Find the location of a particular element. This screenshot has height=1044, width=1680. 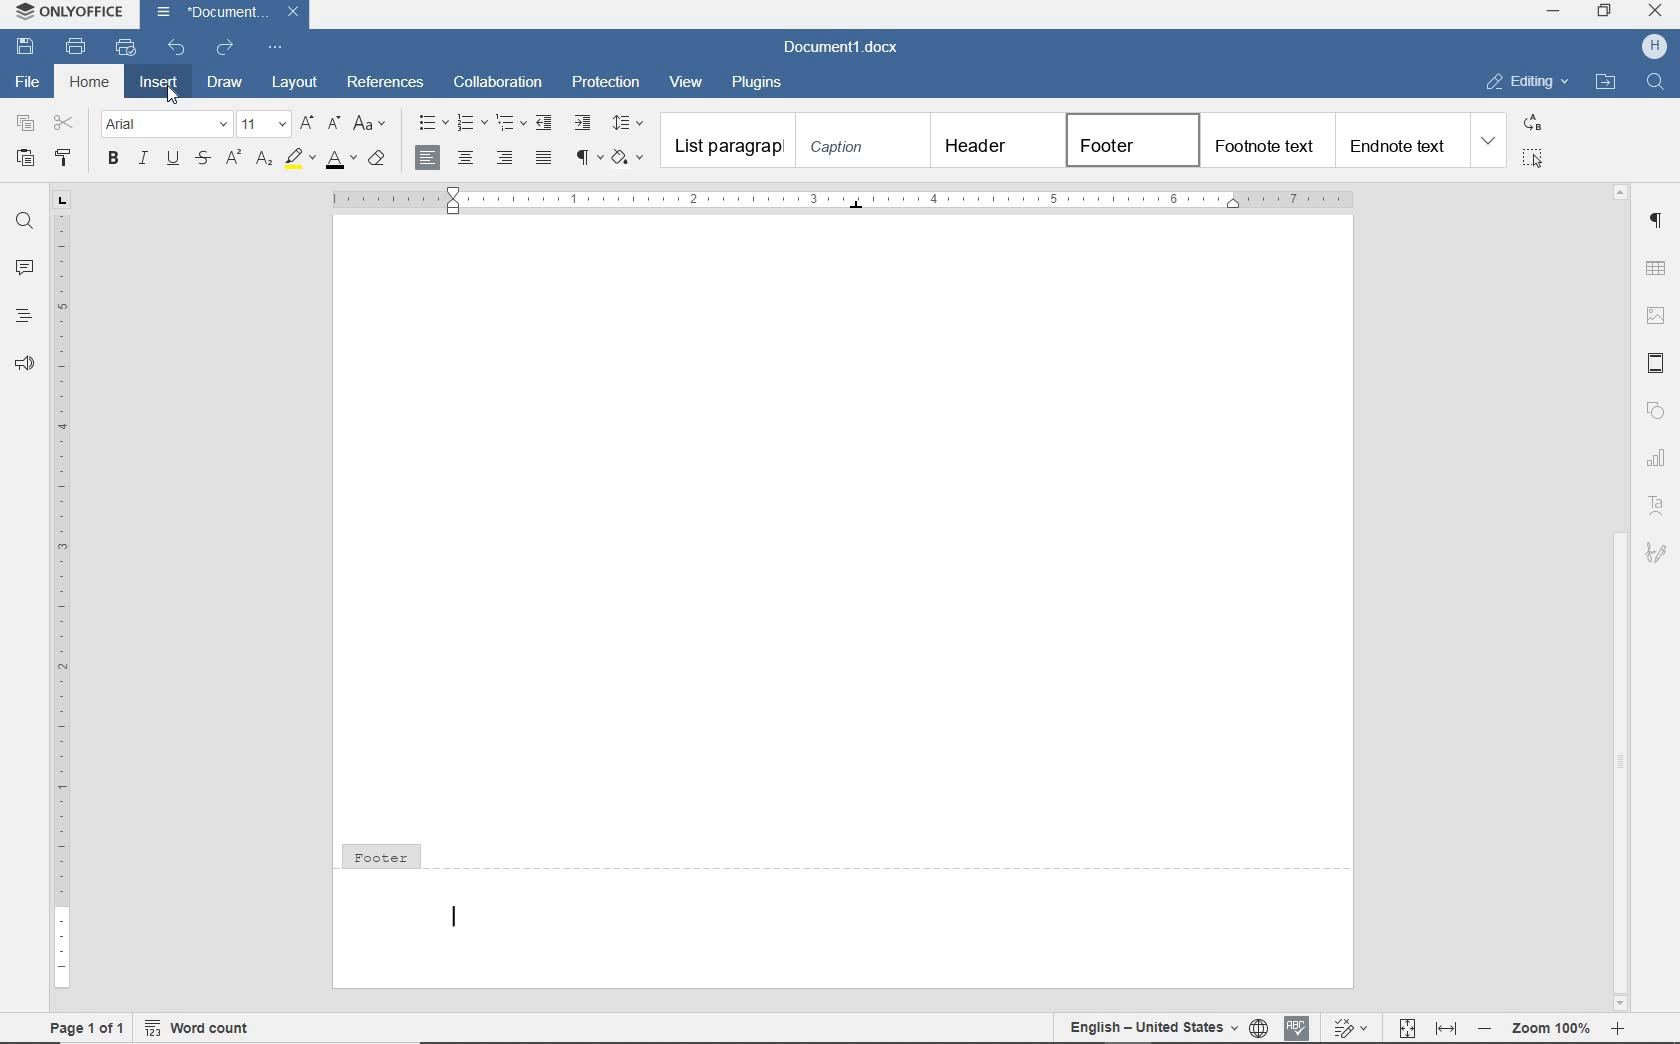

chart is located at coordinates (1657, 459).